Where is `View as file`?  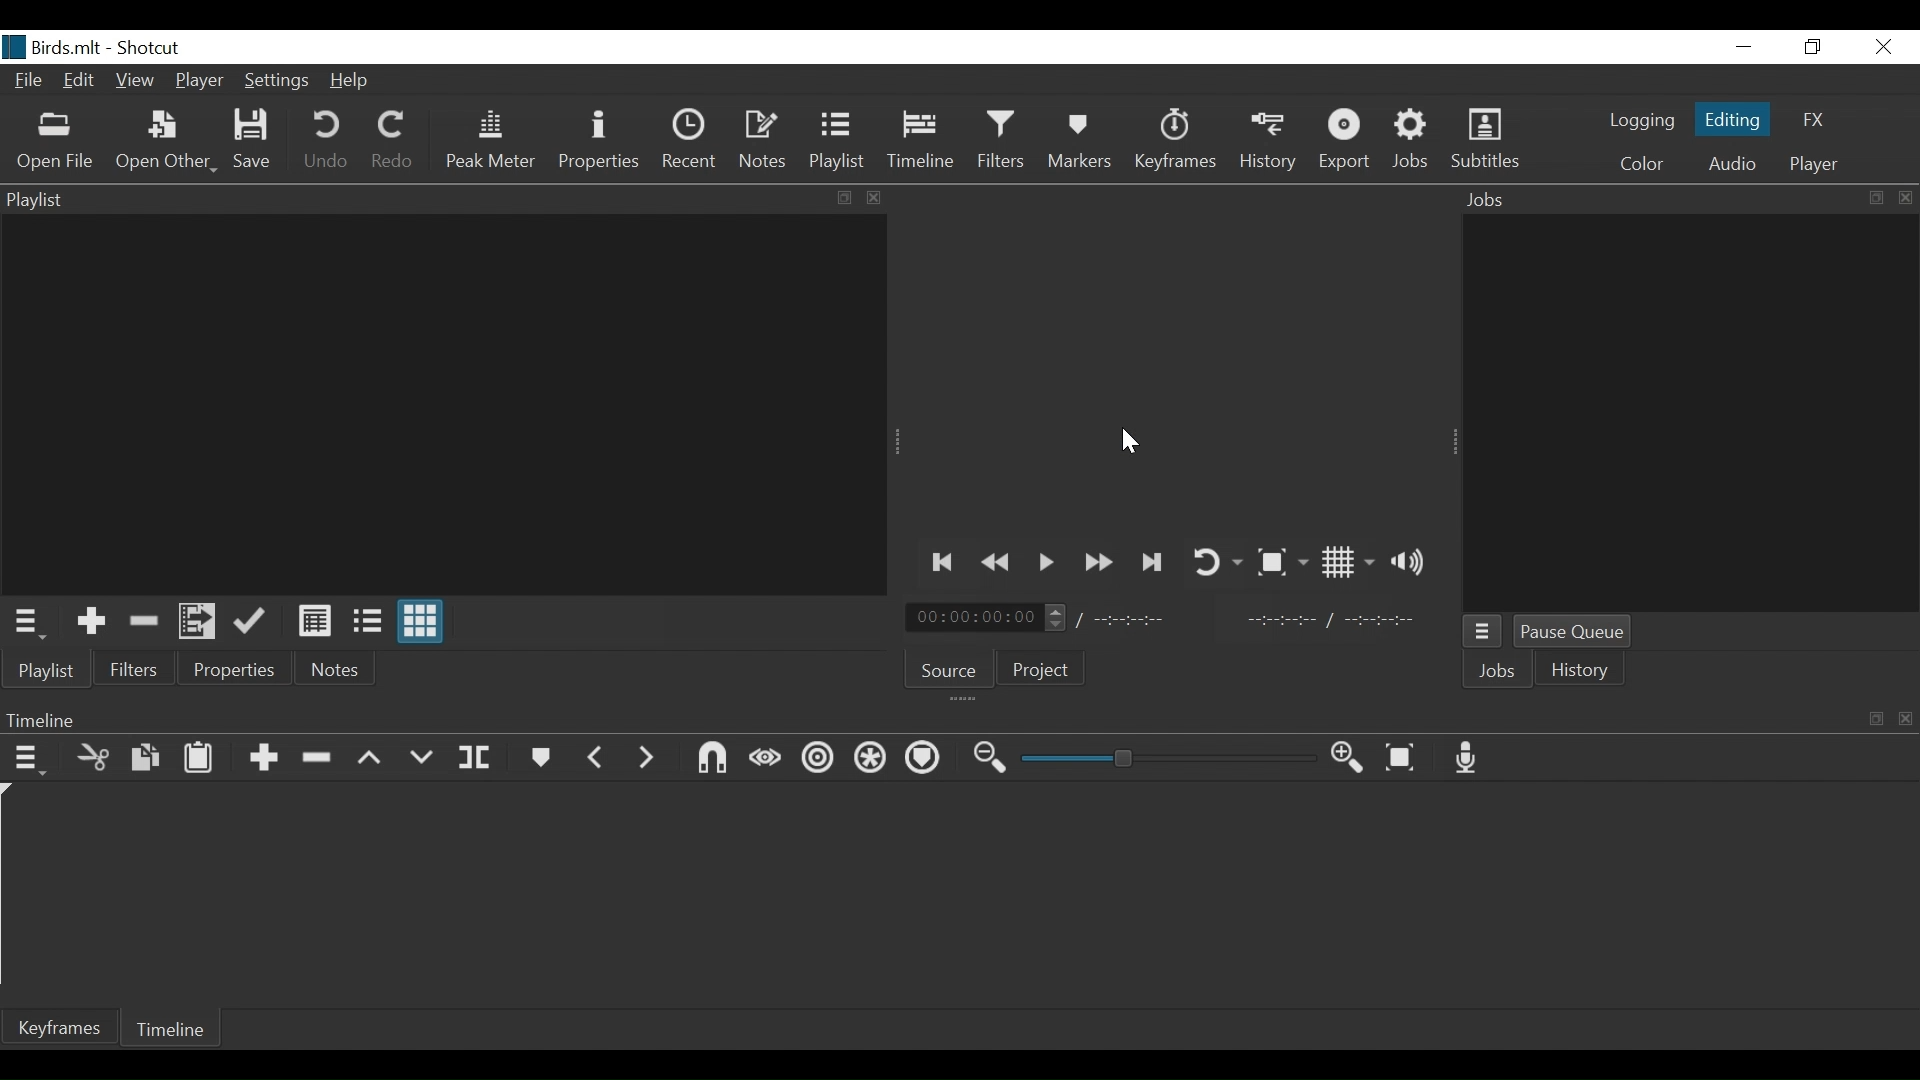 View as file is located at coordinates (367, 621).